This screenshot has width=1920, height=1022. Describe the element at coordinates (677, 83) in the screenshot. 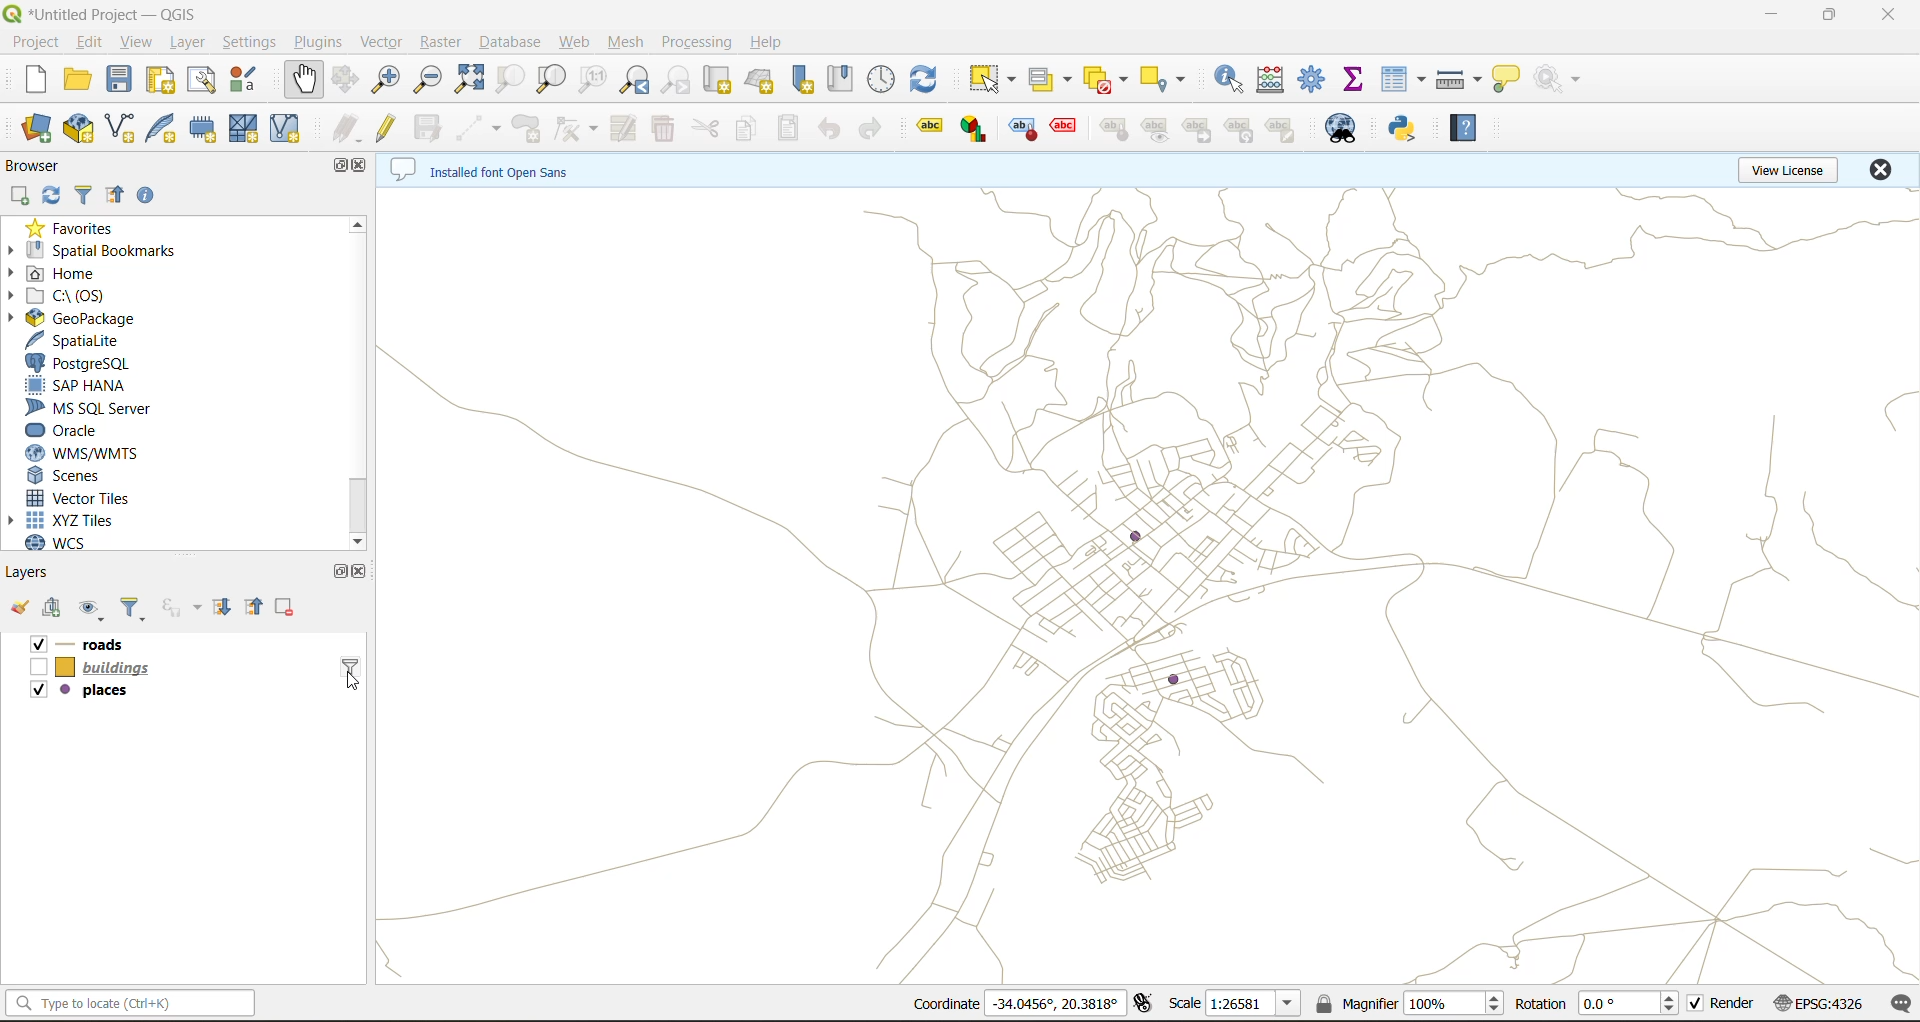

I see `zoom next` at that location.